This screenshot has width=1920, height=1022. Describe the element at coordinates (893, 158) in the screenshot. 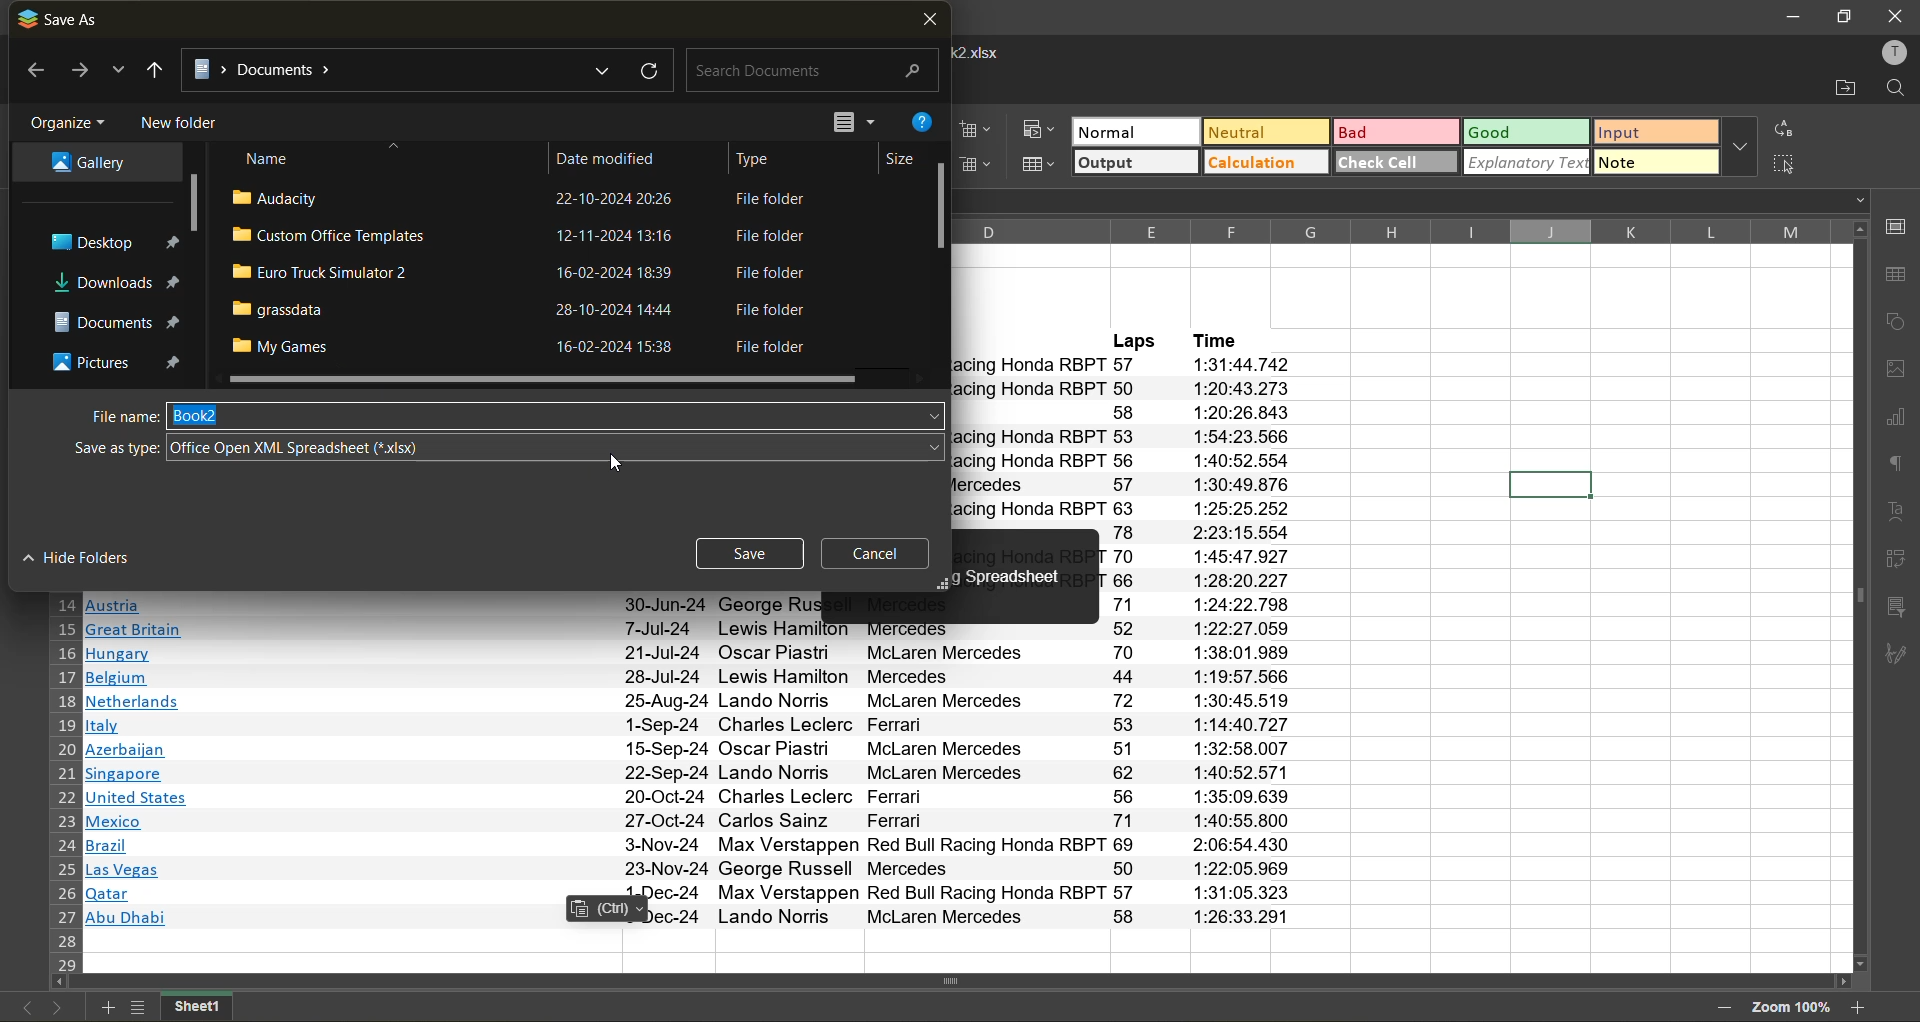

I see `size` at that location.